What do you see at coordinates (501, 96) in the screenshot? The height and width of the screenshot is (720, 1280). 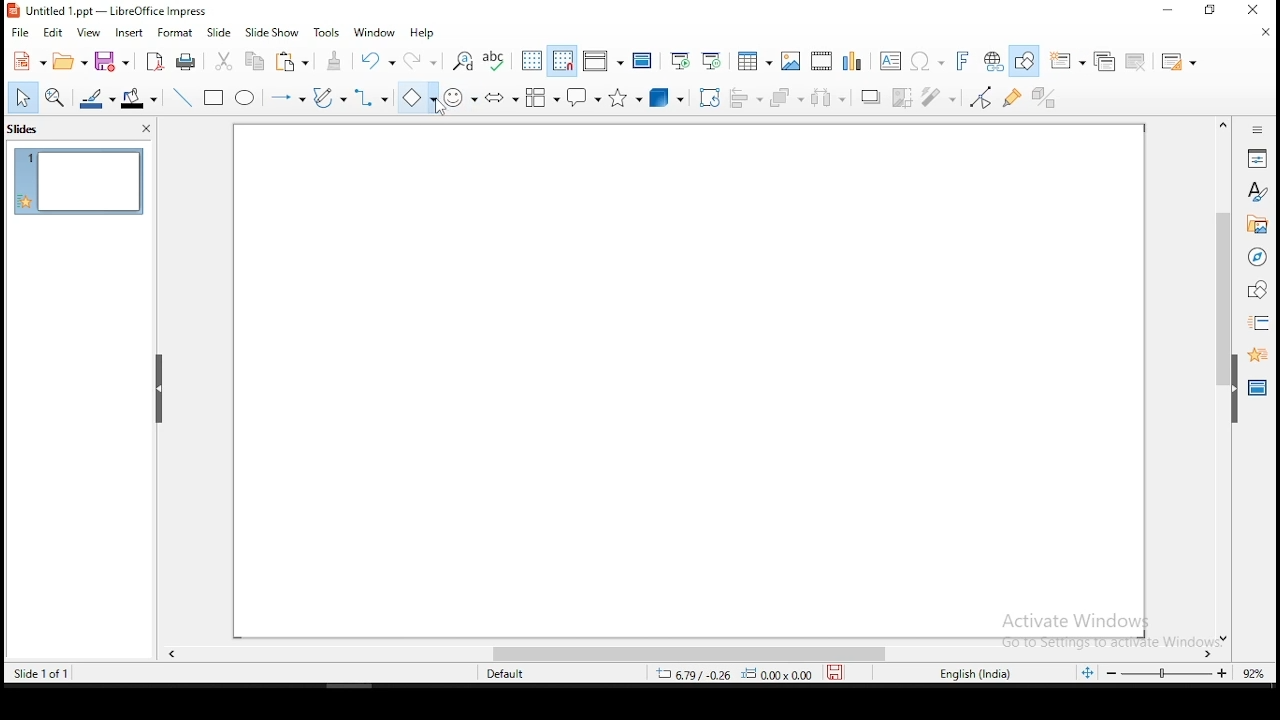 I see `block arrows` at bounding box center [501, 96].